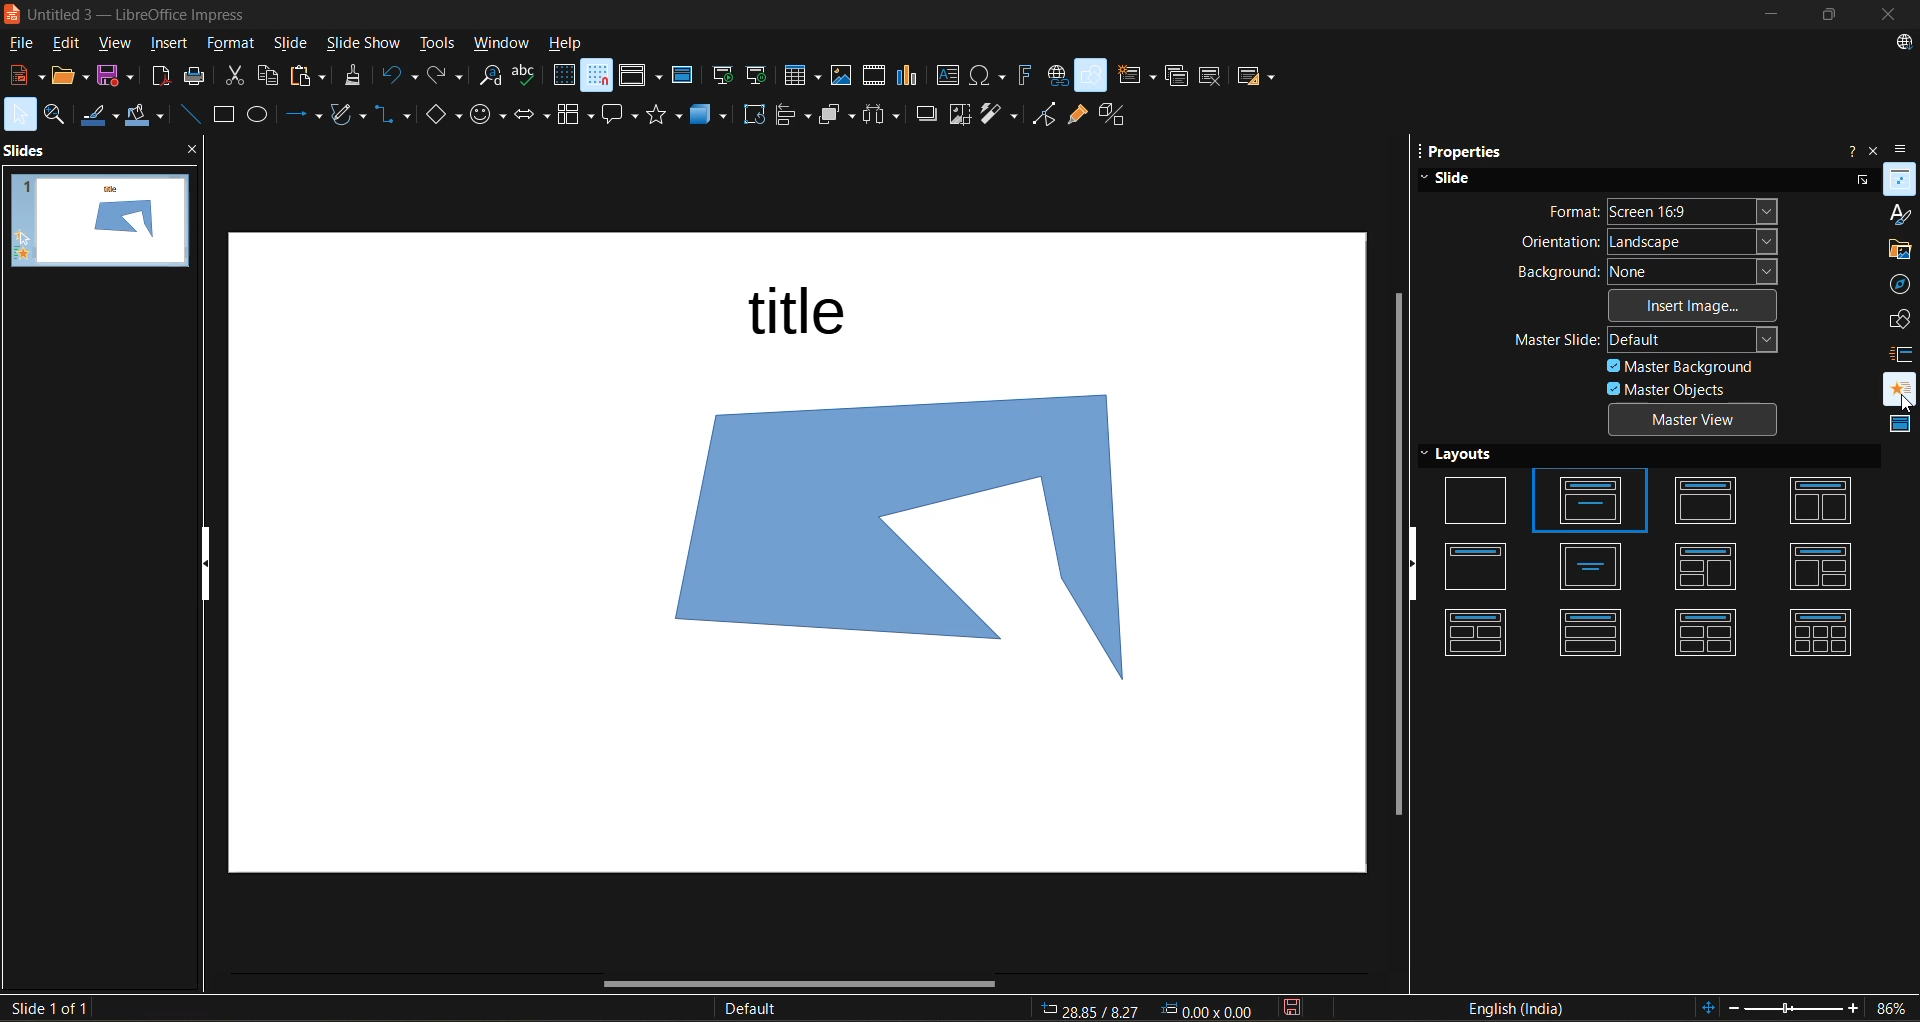 The image size is (1920, 1022). What do you see at coordinates (1527, 1007) in the screenshot?
I see `text language` at bounding box center [1527, 1007].